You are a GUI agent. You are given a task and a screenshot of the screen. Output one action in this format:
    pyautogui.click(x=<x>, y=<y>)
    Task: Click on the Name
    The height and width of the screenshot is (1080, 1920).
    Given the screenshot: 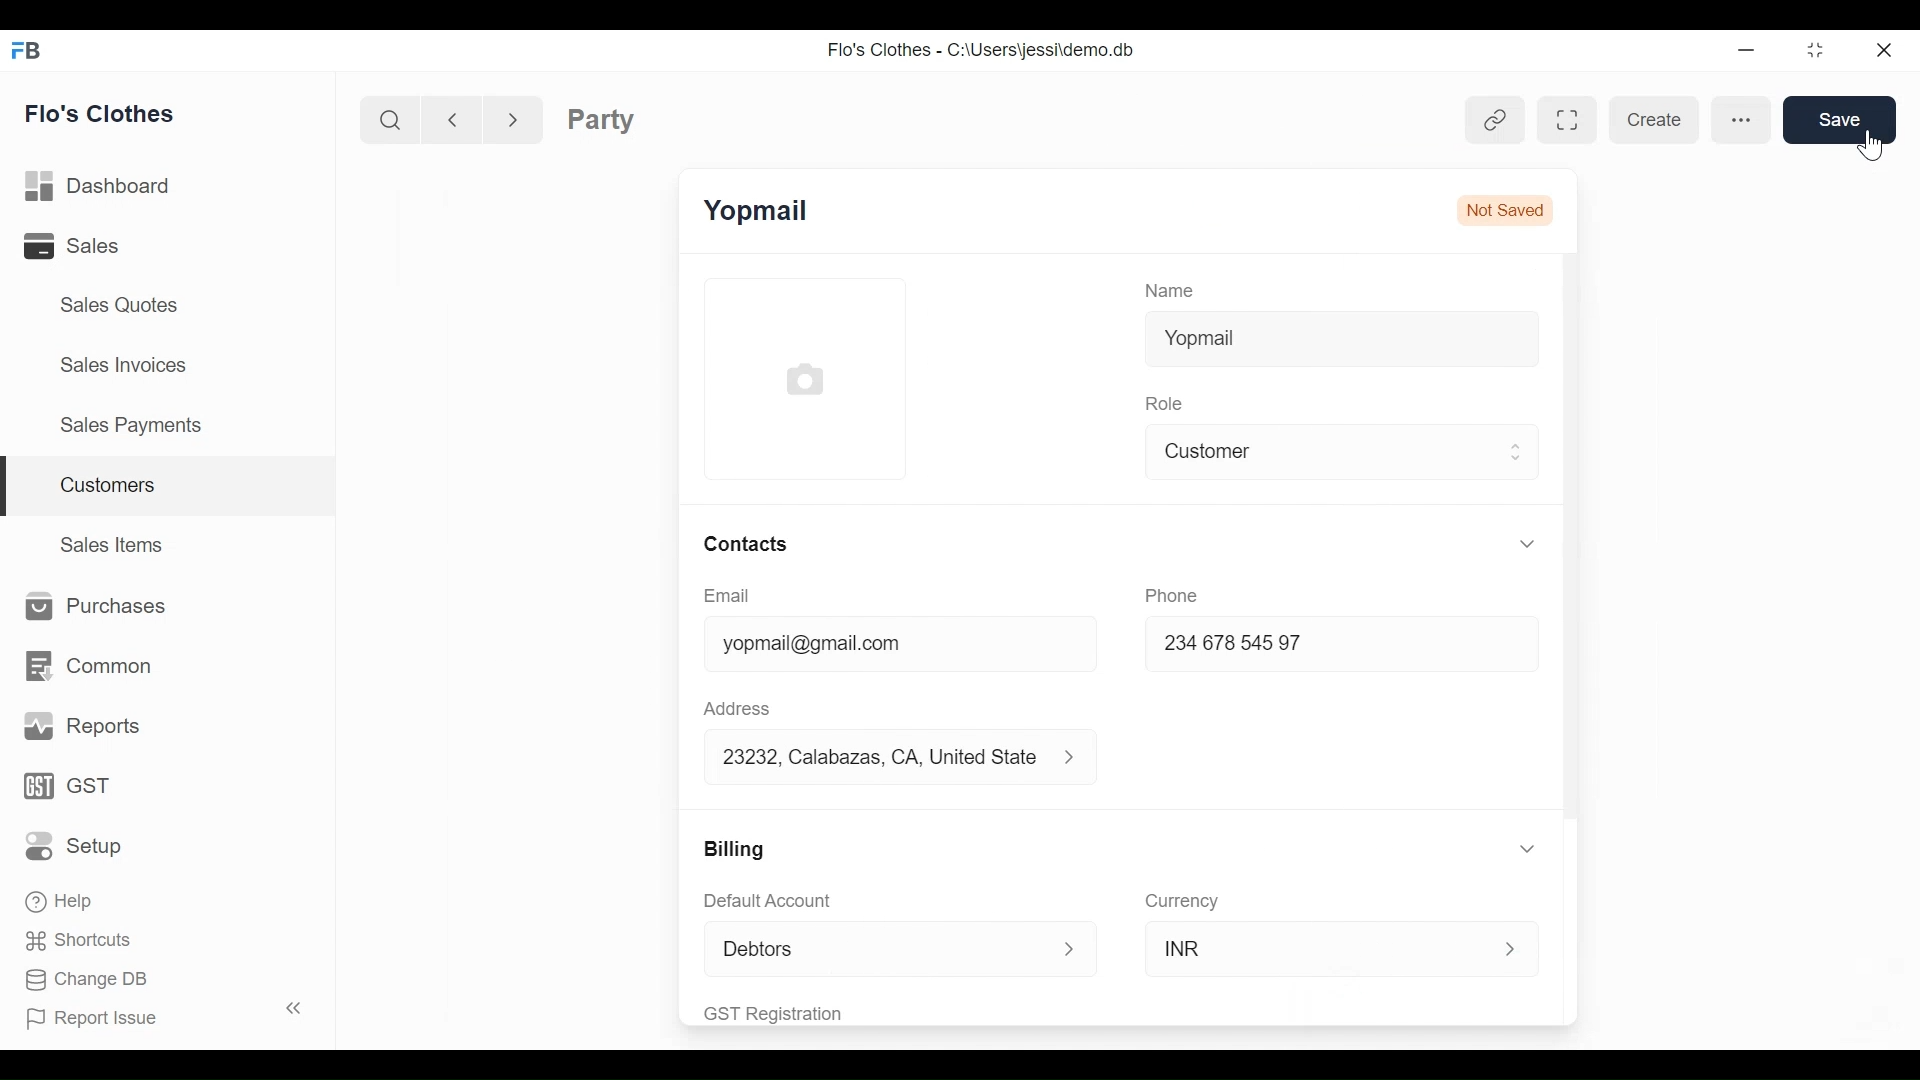 What is the action you would take?
    pyautogui.click(x=1174, y=291)
    